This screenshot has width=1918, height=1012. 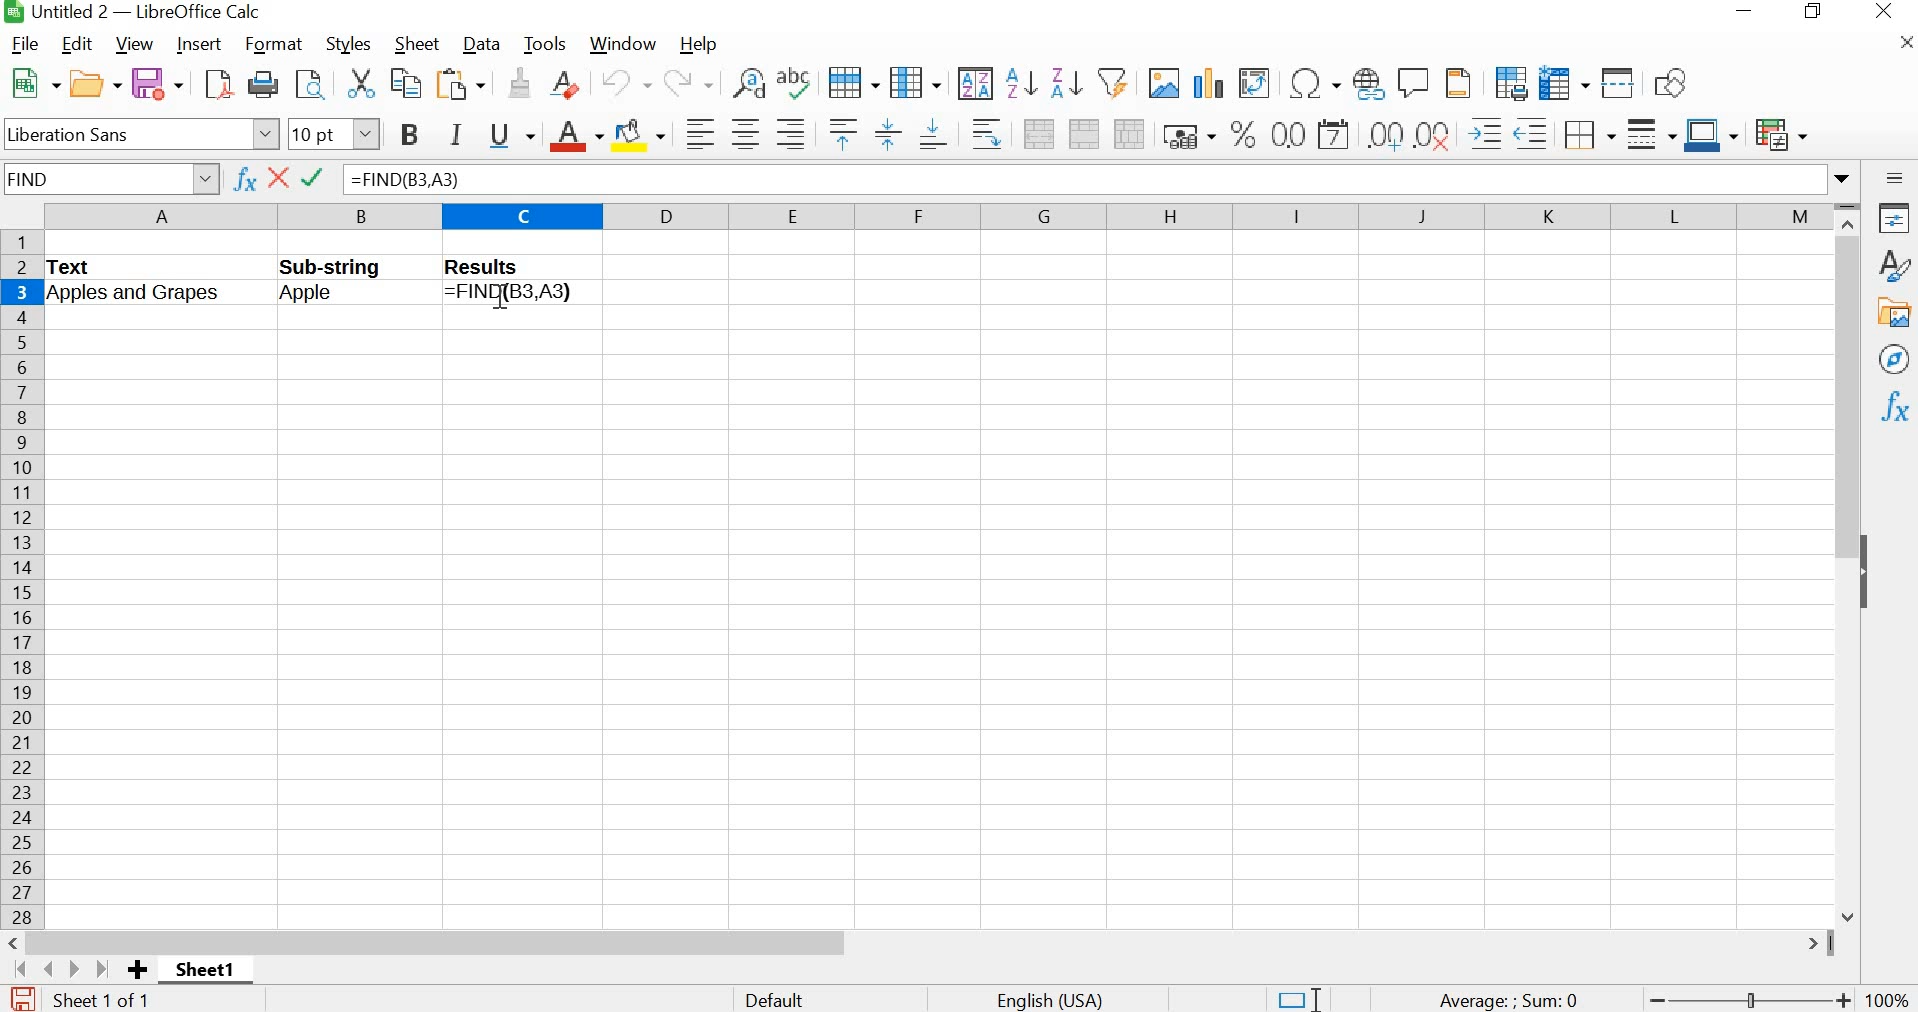 I want to click on format as percent, so click(x=1240, y=134).